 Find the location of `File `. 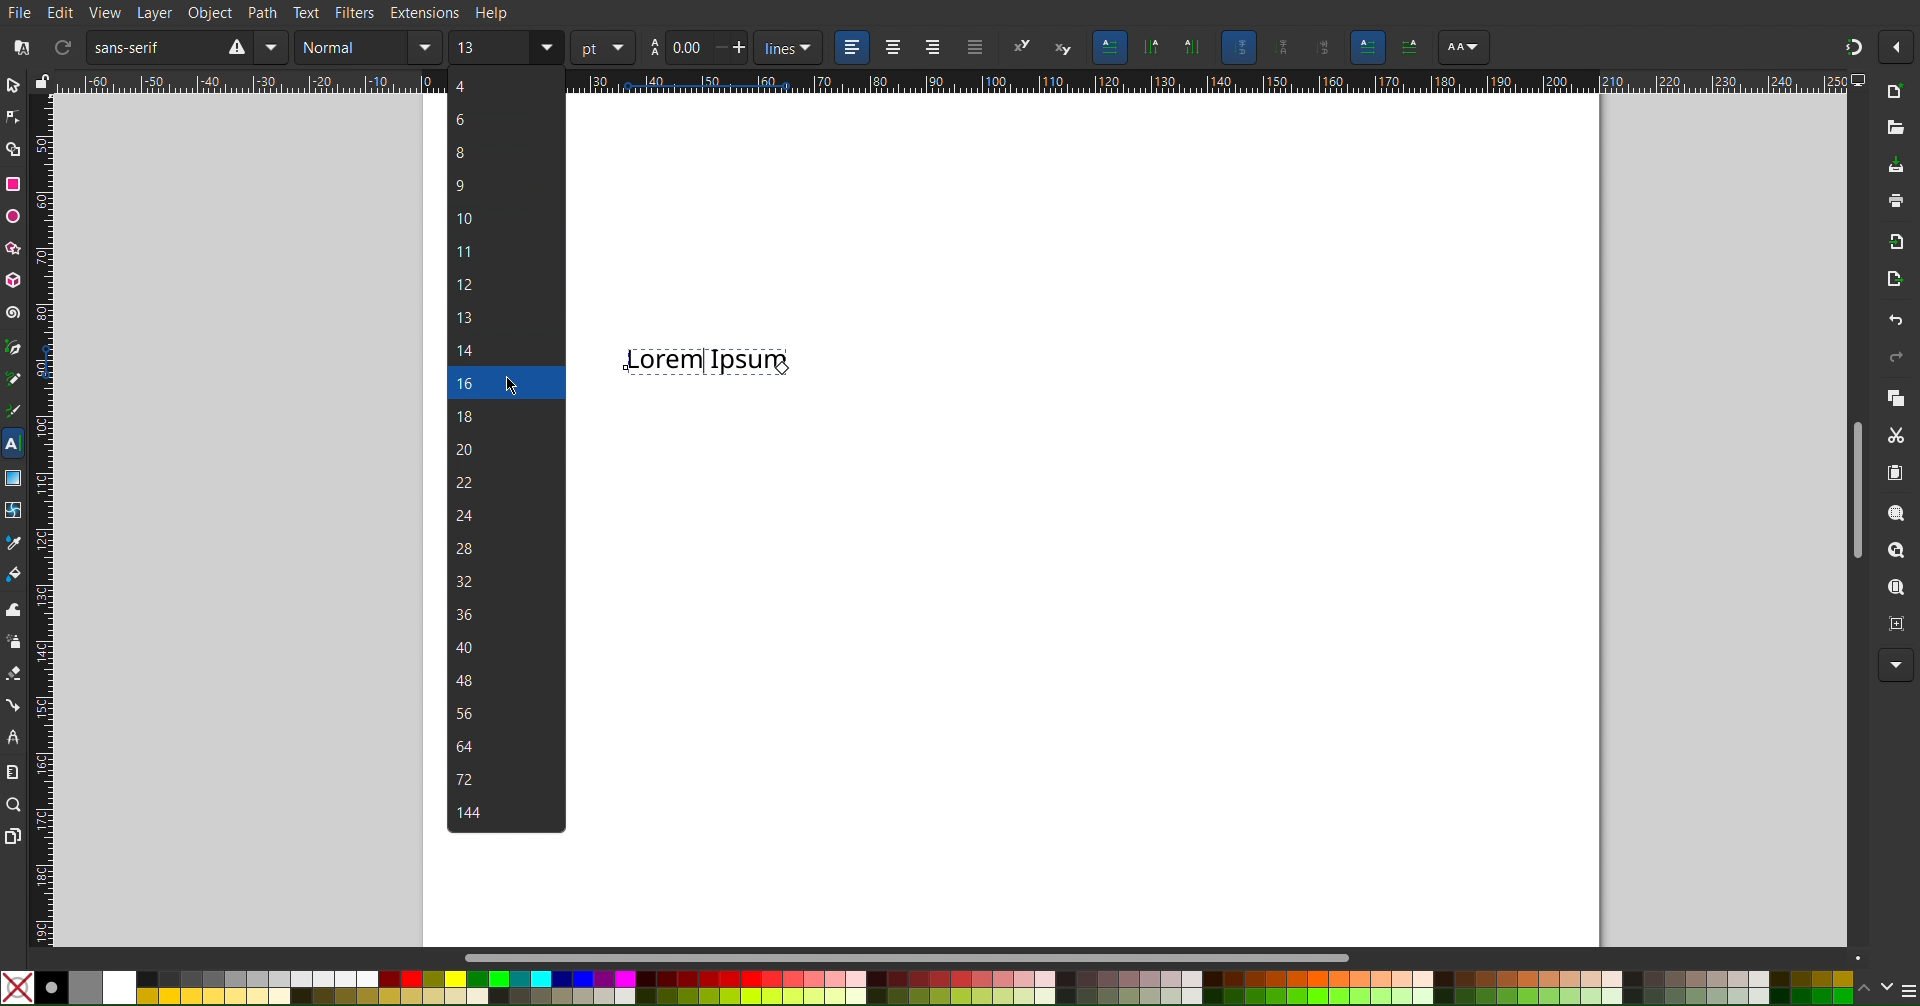

File  is located at coordinates (22, 13).